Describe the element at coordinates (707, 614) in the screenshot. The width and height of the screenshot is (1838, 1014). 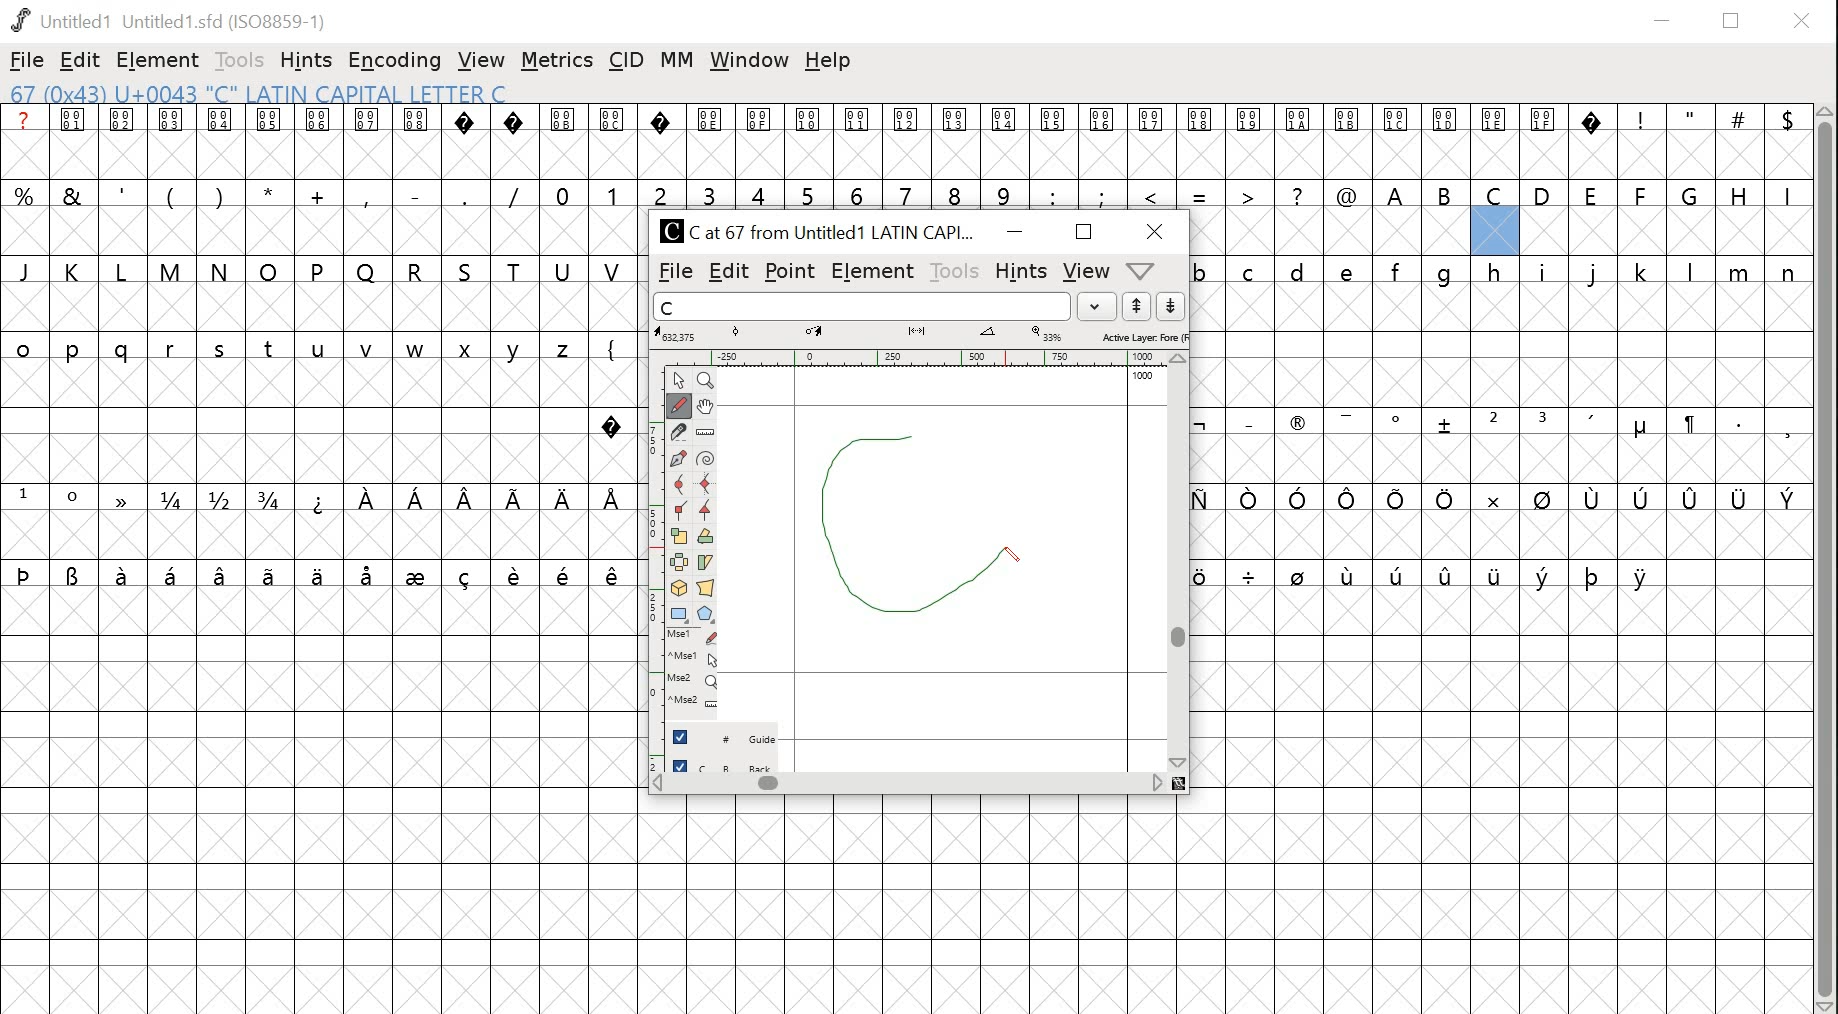
I see `polygon/star` at that location.